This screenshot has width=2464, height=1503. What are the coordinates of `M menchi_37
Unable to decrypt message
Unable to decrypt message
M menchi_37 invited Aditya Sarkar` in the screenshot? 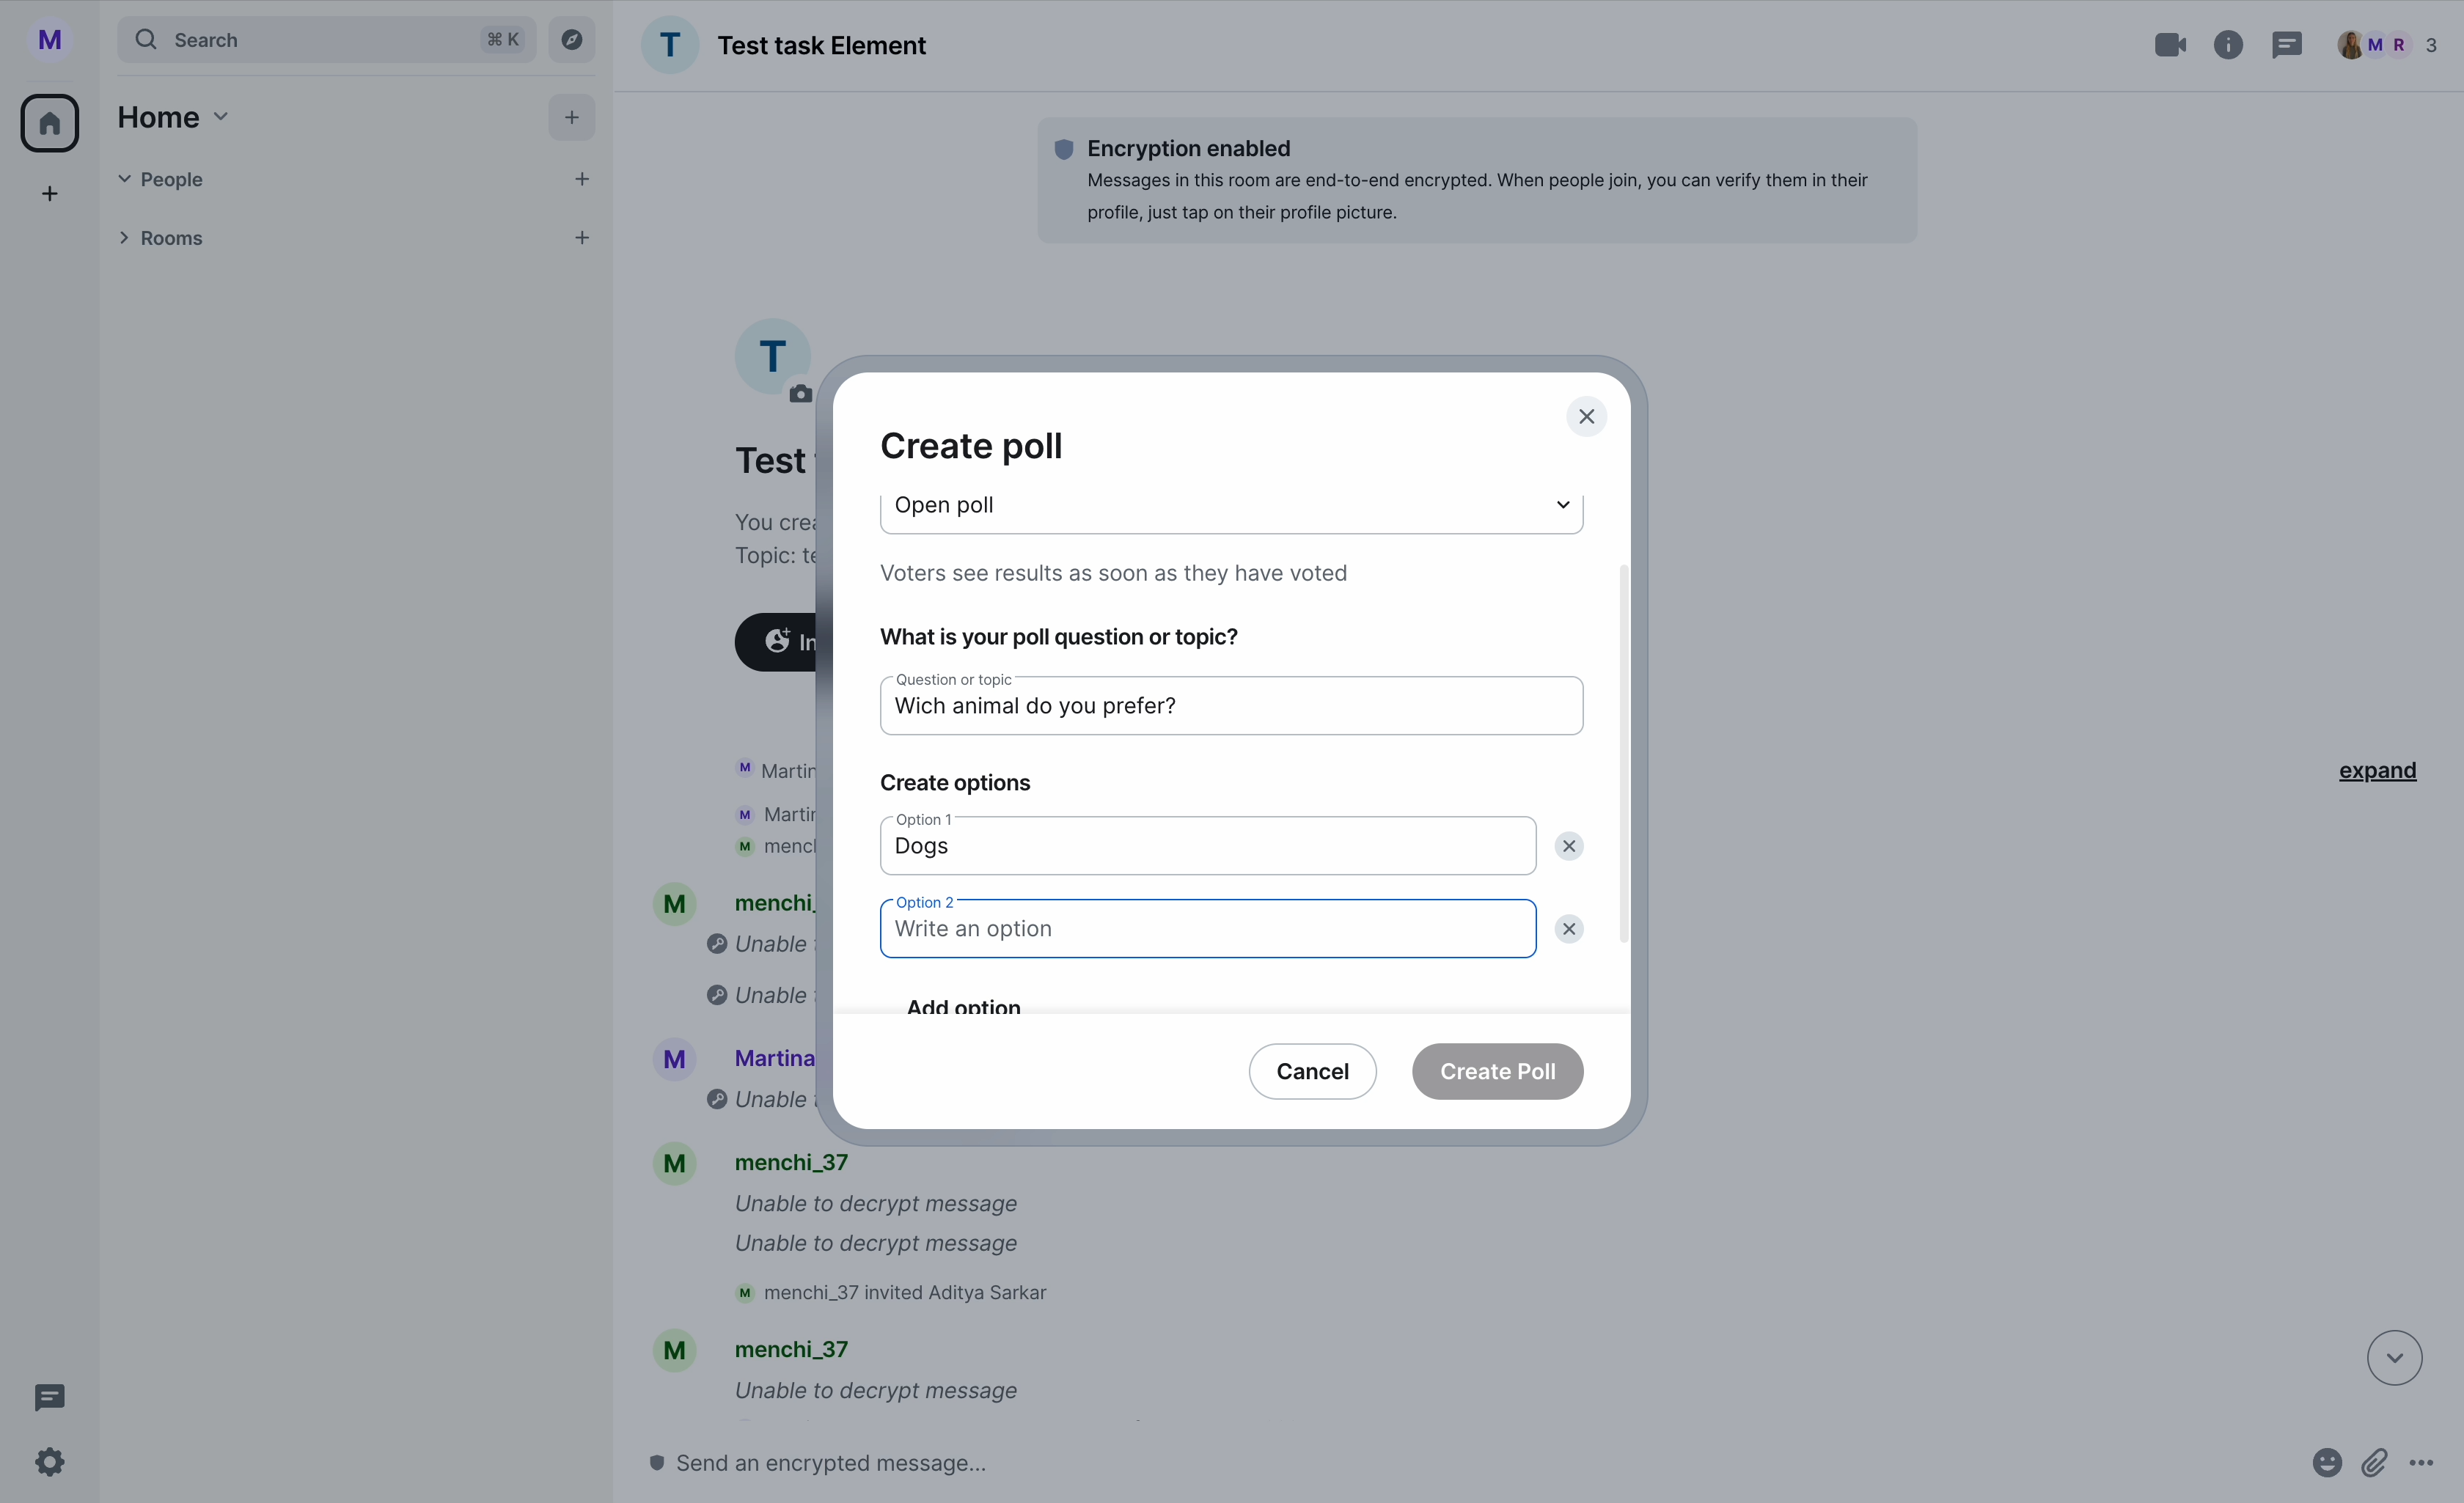 It's located at (865, 1232).